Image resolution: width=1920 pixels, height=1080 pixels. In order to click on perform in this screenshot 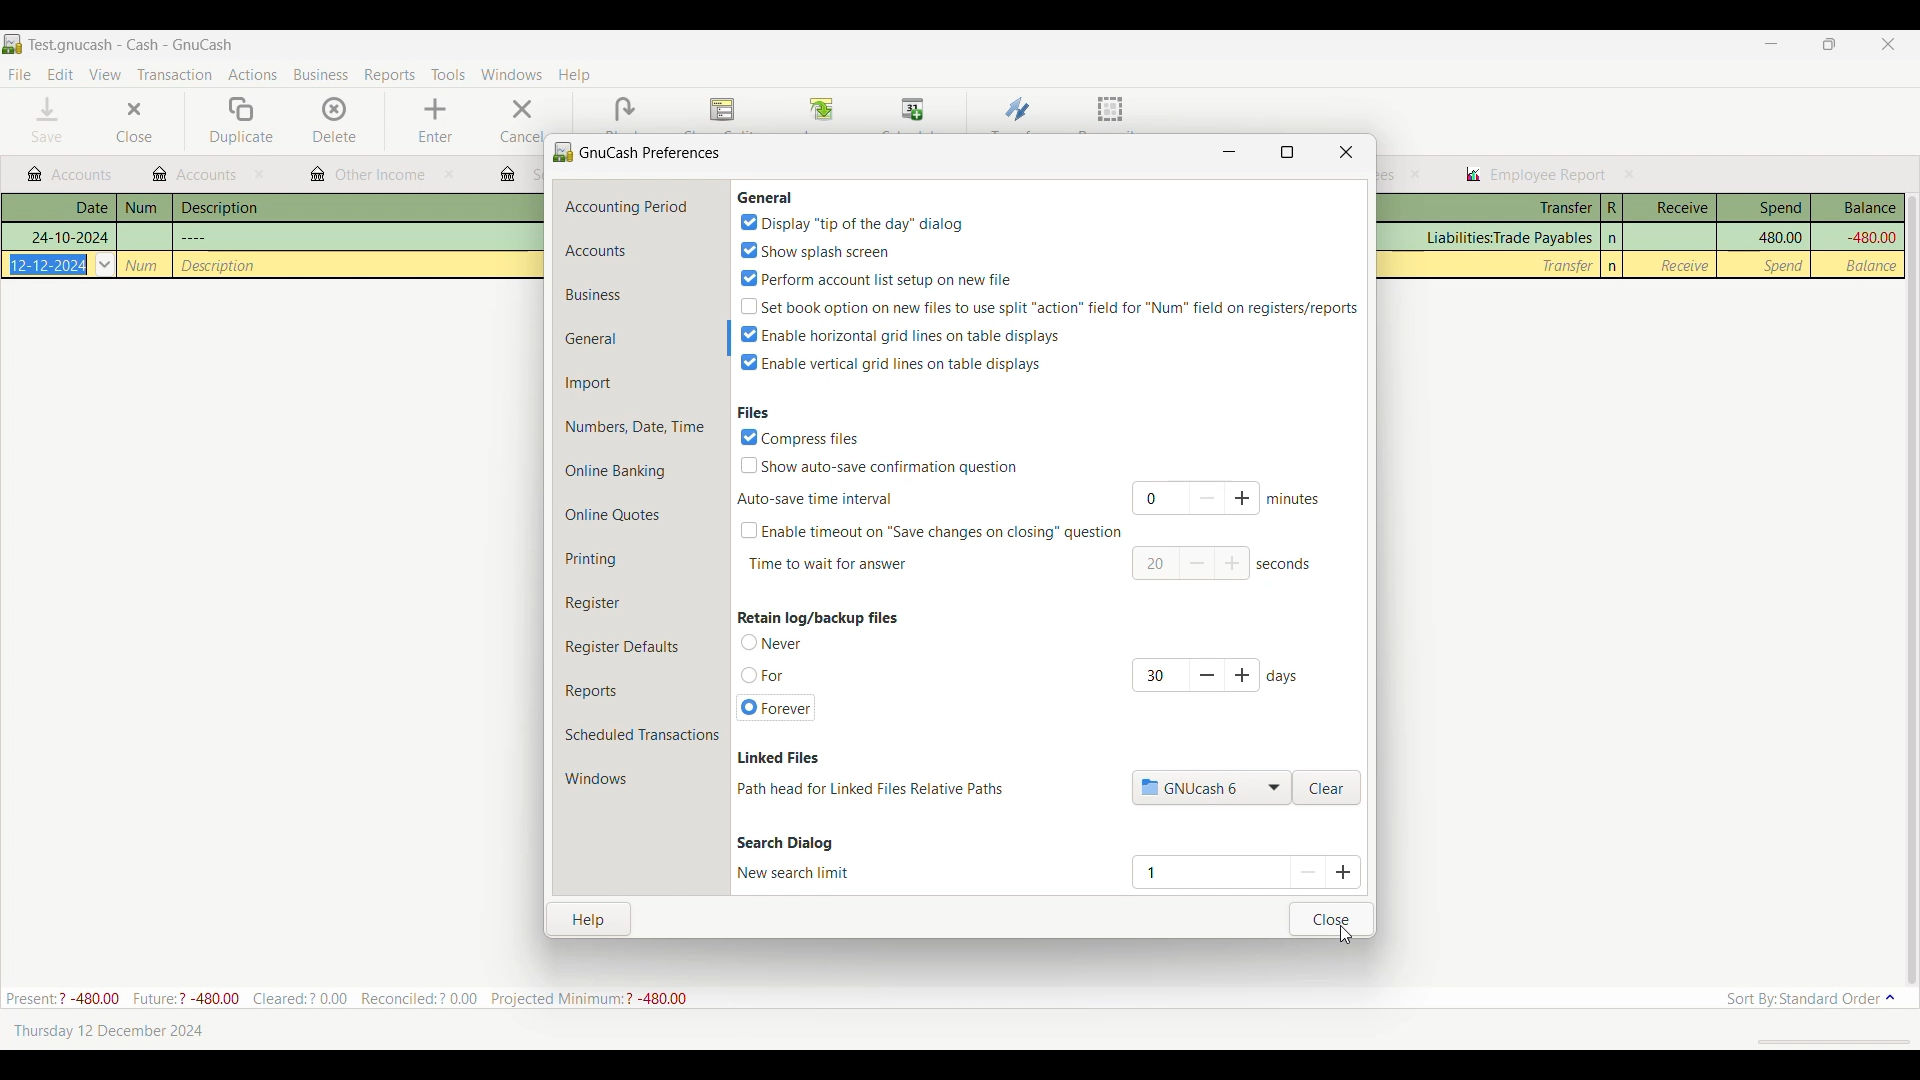, I will do `click(876, 276)`.